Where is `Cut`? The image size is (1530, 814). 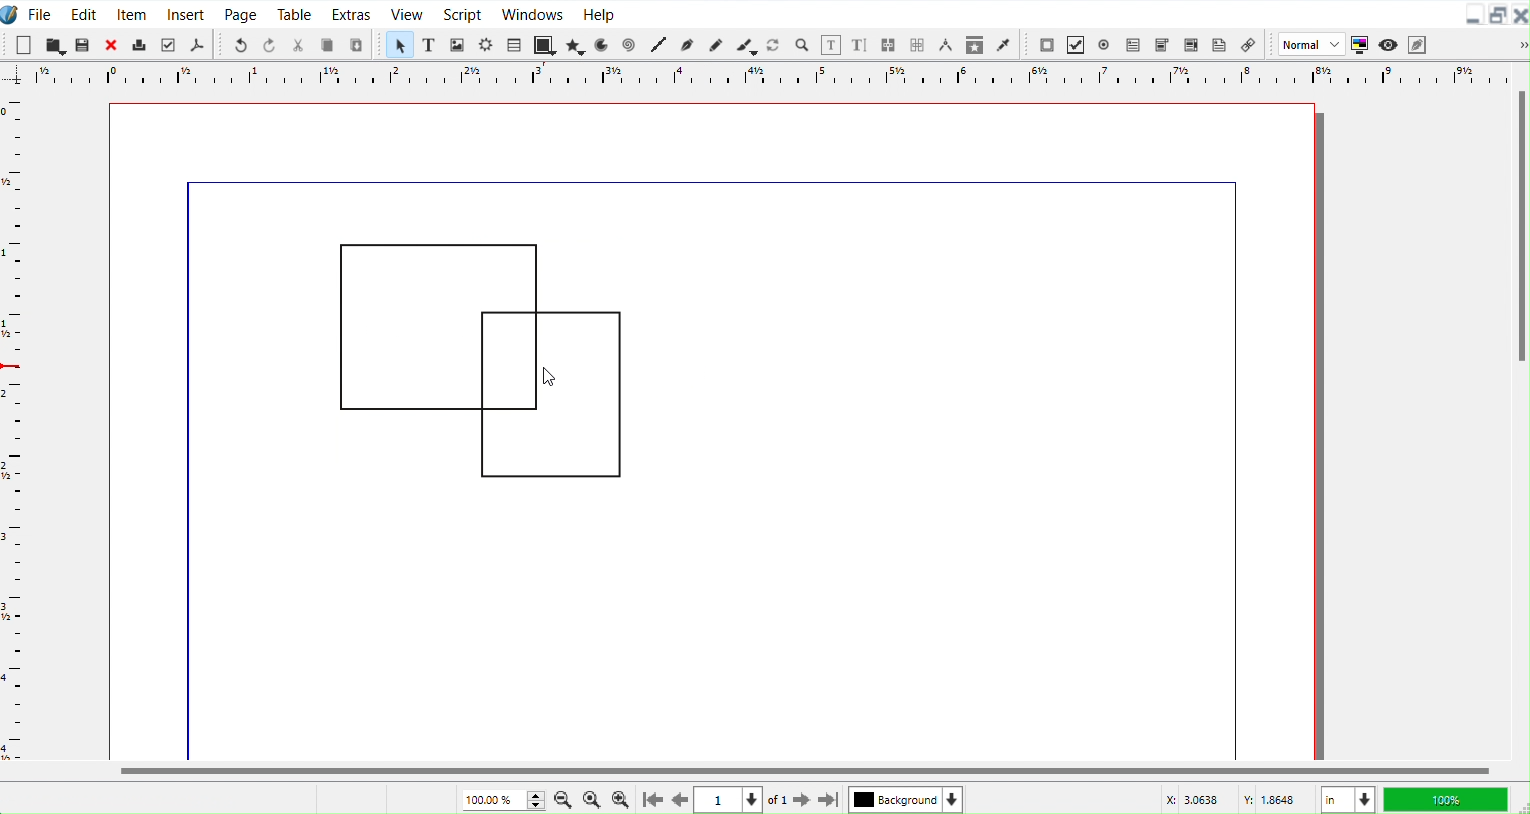
Cut is located at coordinates (298, 43).